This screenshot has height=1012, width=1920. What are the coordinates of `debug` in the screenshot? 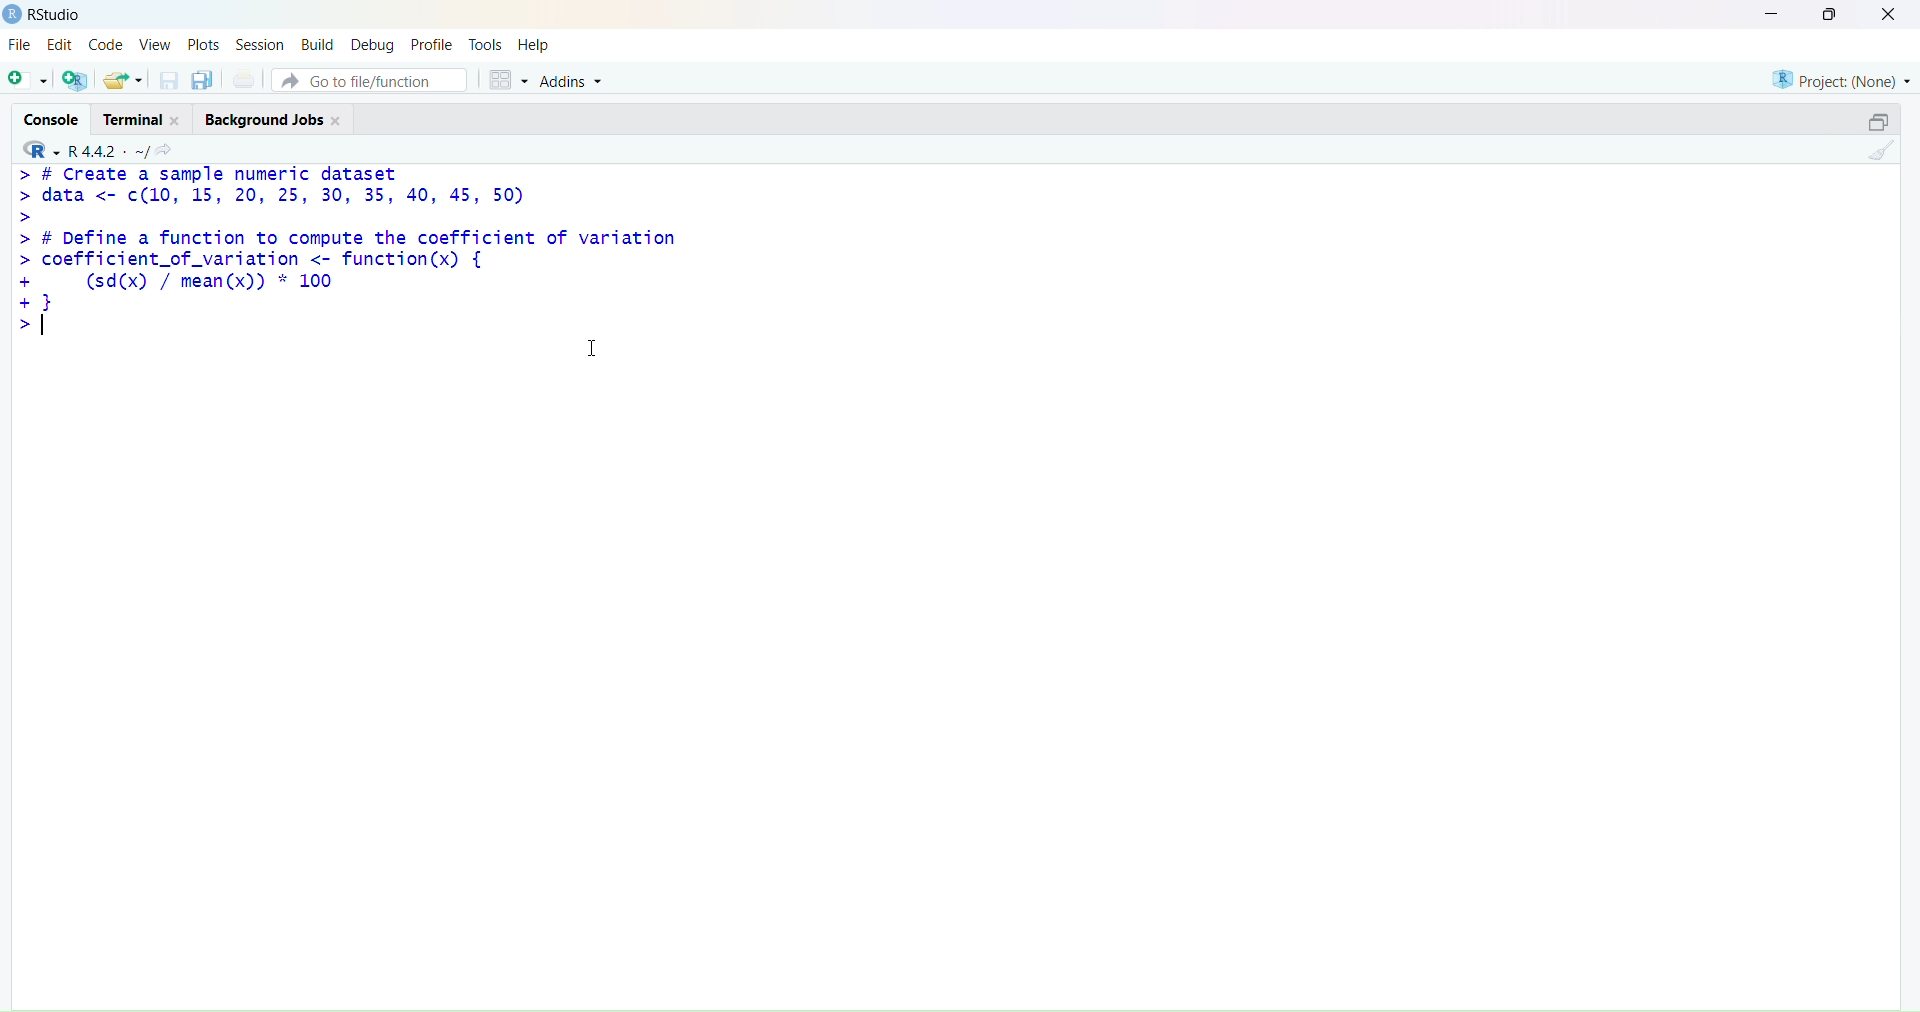 It's located at (372, 47).